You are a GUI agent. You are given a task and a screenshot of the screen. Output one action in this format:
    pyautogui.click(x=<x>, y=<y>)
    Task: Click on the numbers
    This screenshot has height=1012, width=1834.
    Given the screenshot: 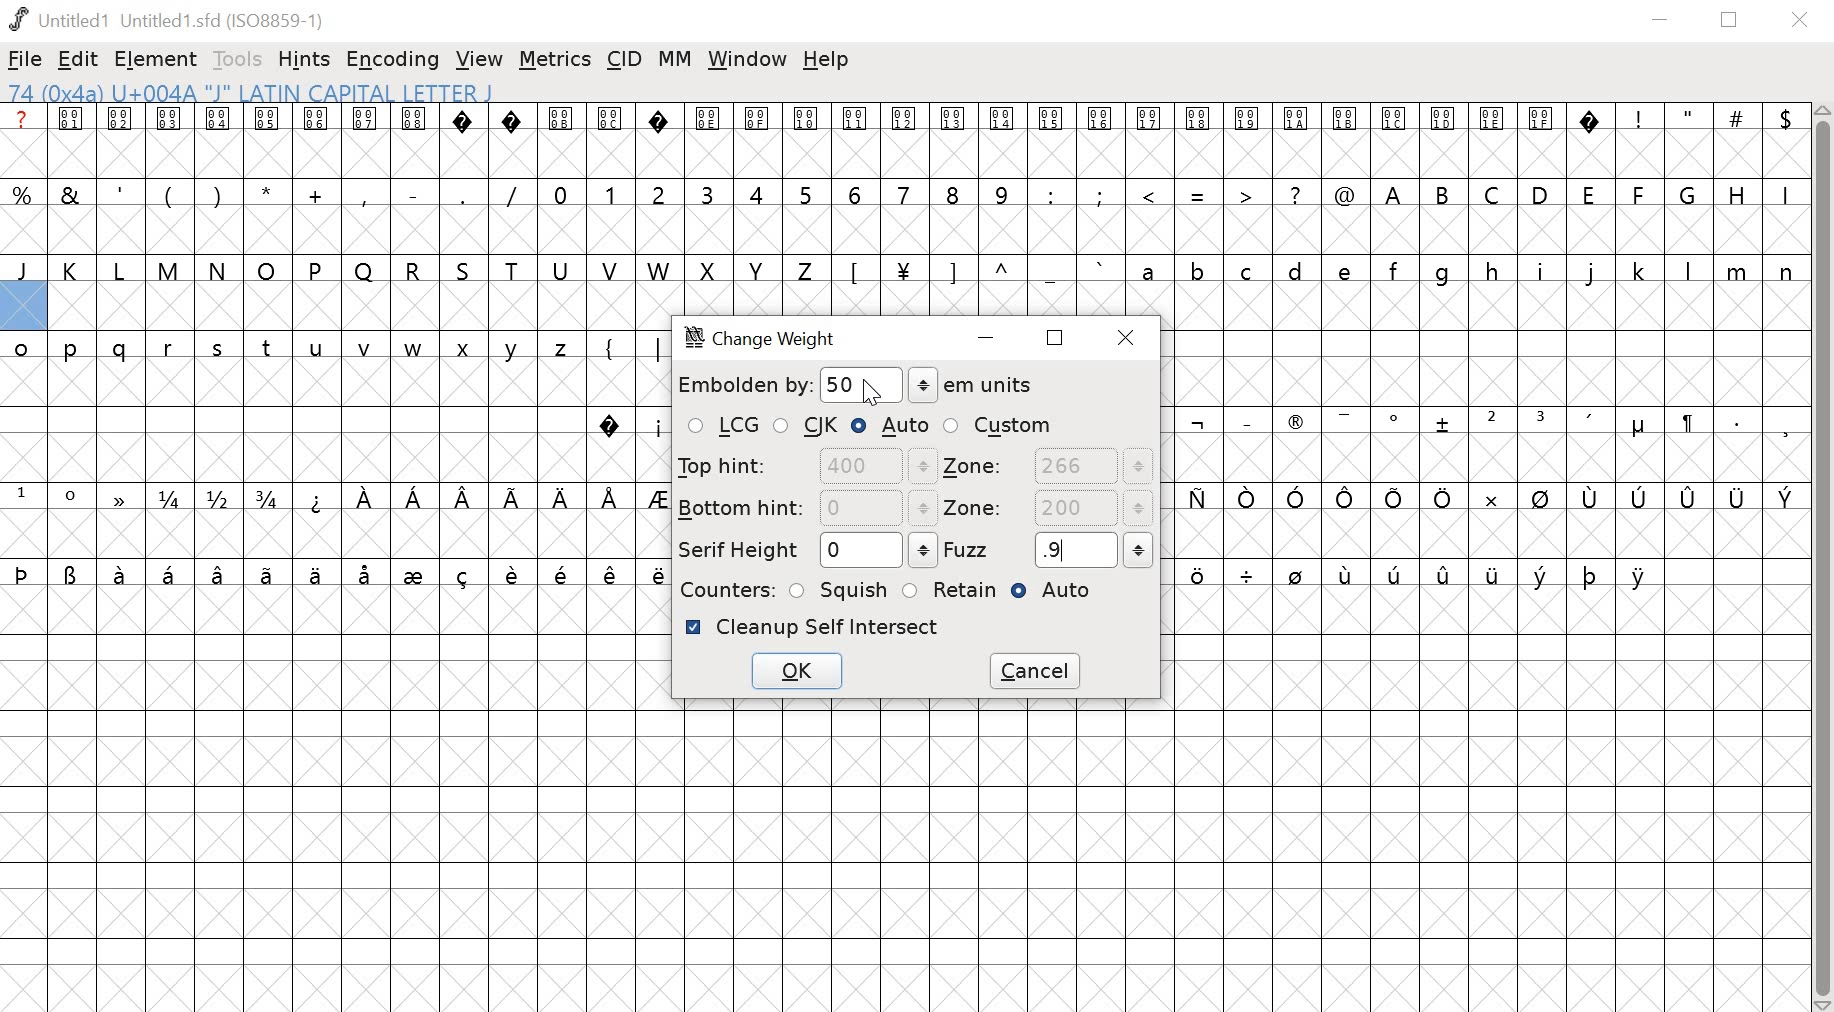 What is the action you would take?
    pyautogui.click(x=780, y=193)
    